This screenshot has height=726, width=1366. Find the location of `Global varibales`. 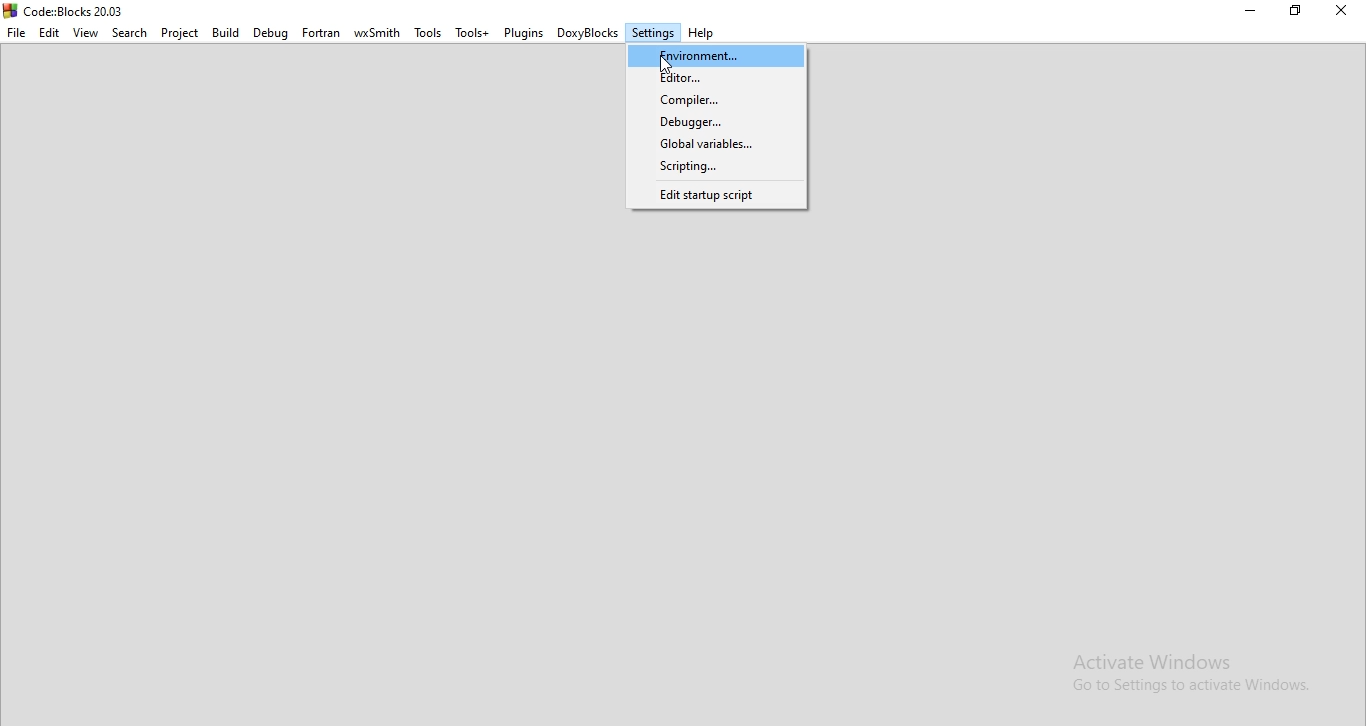

Global varibales is located at coordinates (713, 144).